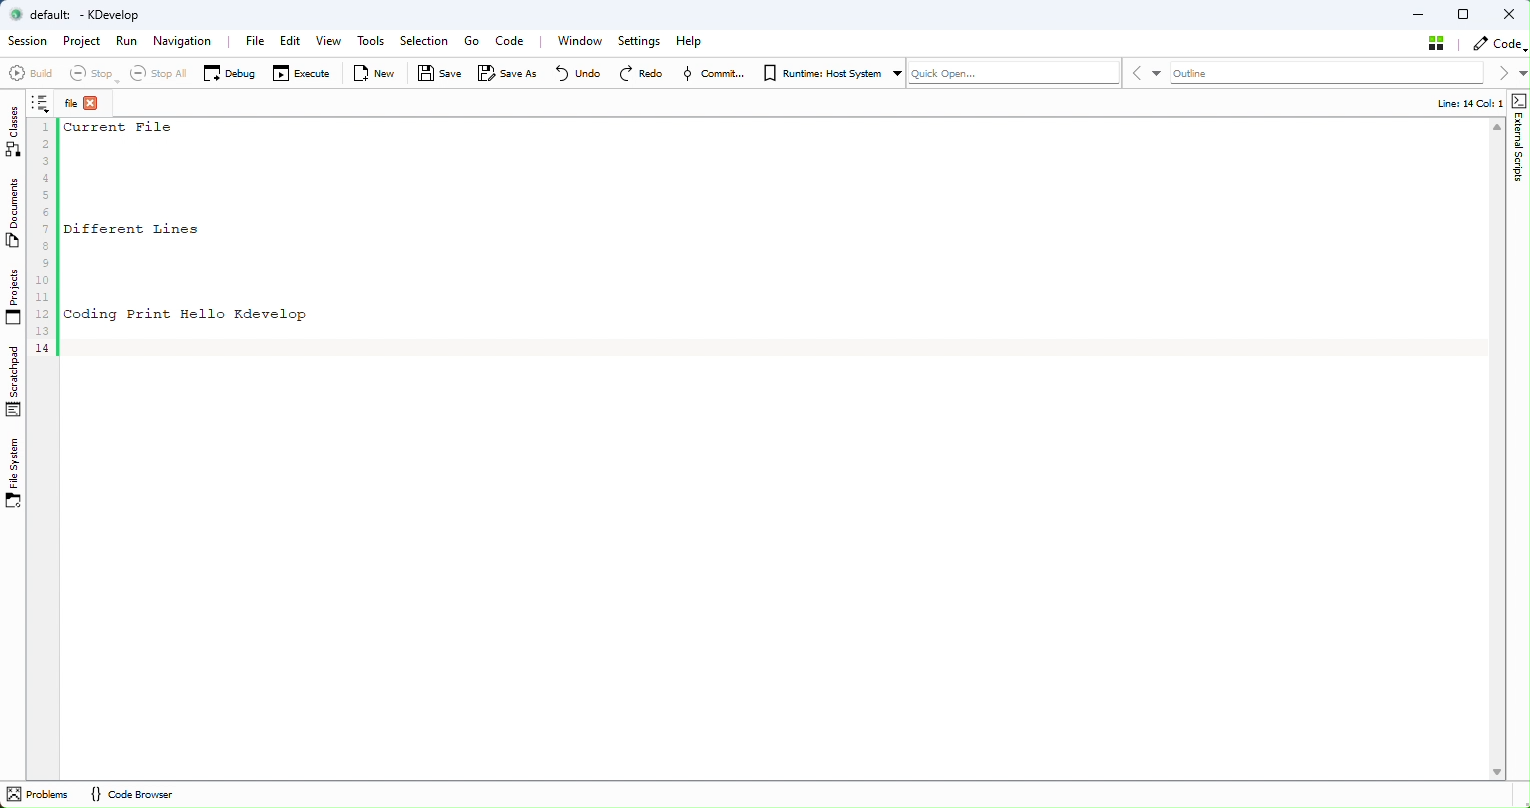 The width and height of the screenshot is (1530, 808). What do you see at coordinates (1013, 72) in the screenshot?
I see `Quick Open` at bounding box center [1013, 72].